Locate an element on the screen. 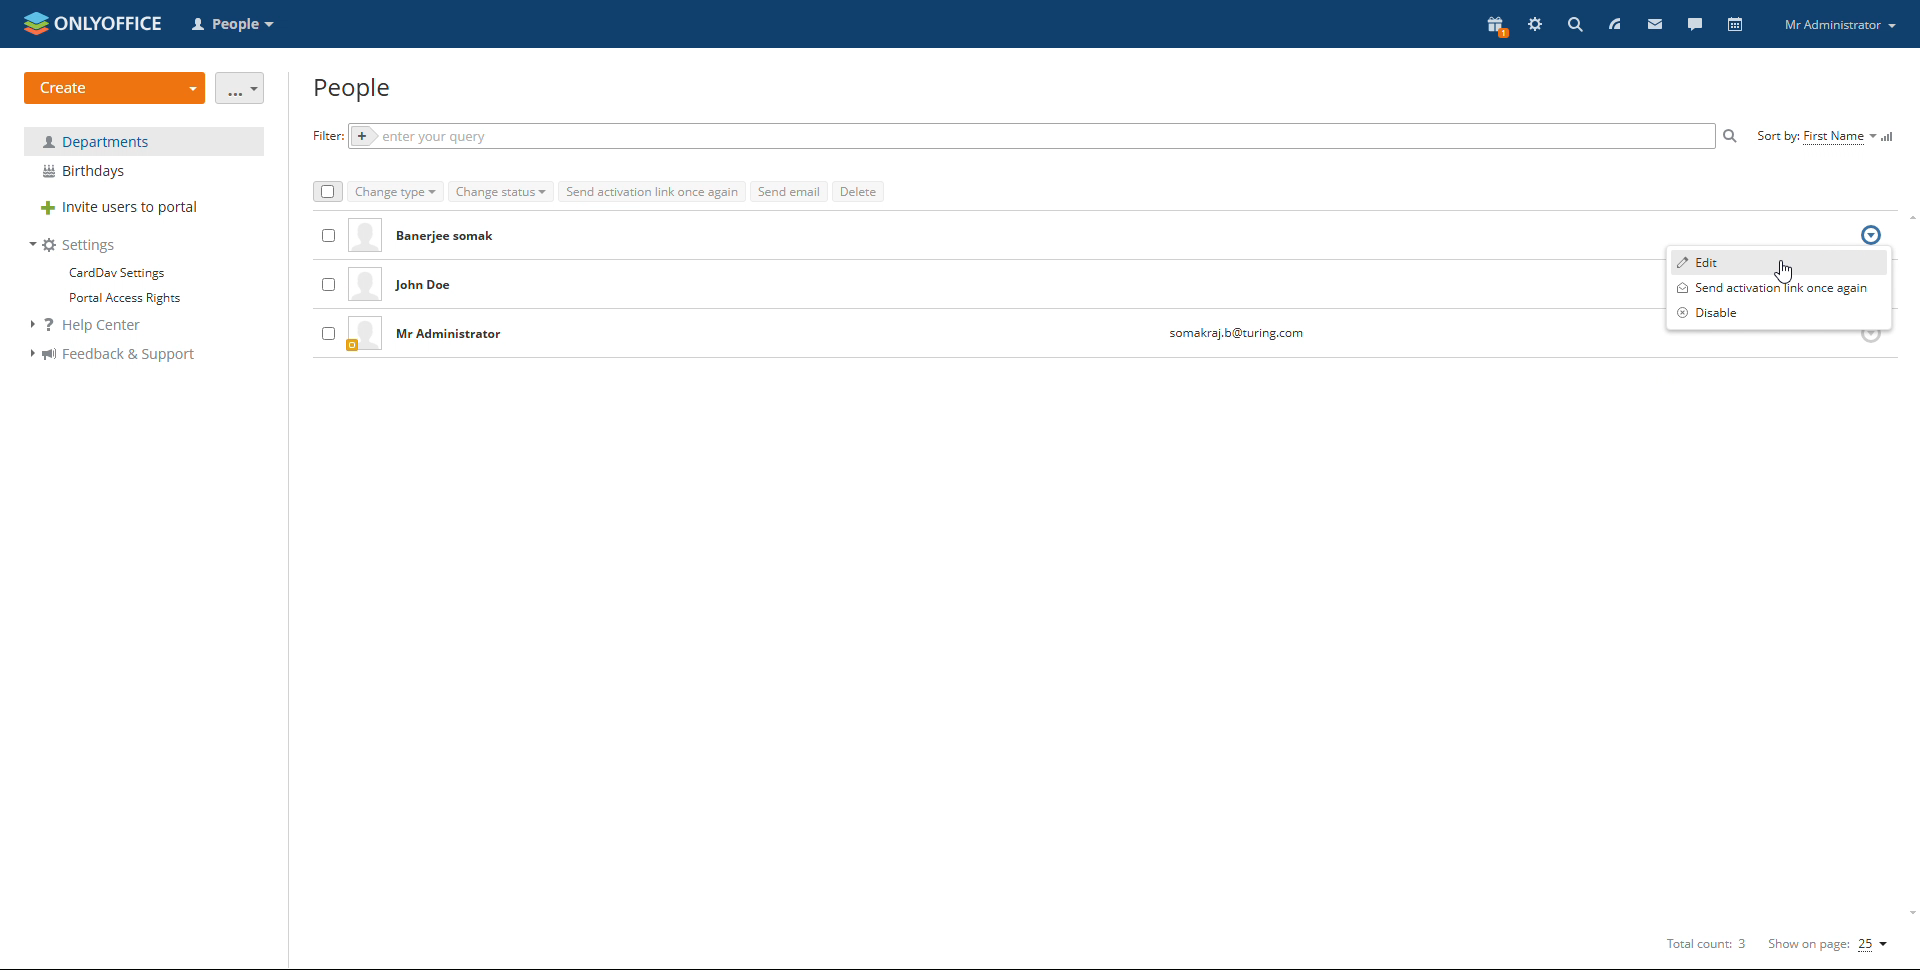  profile picture is located at coordinates (362, 238).